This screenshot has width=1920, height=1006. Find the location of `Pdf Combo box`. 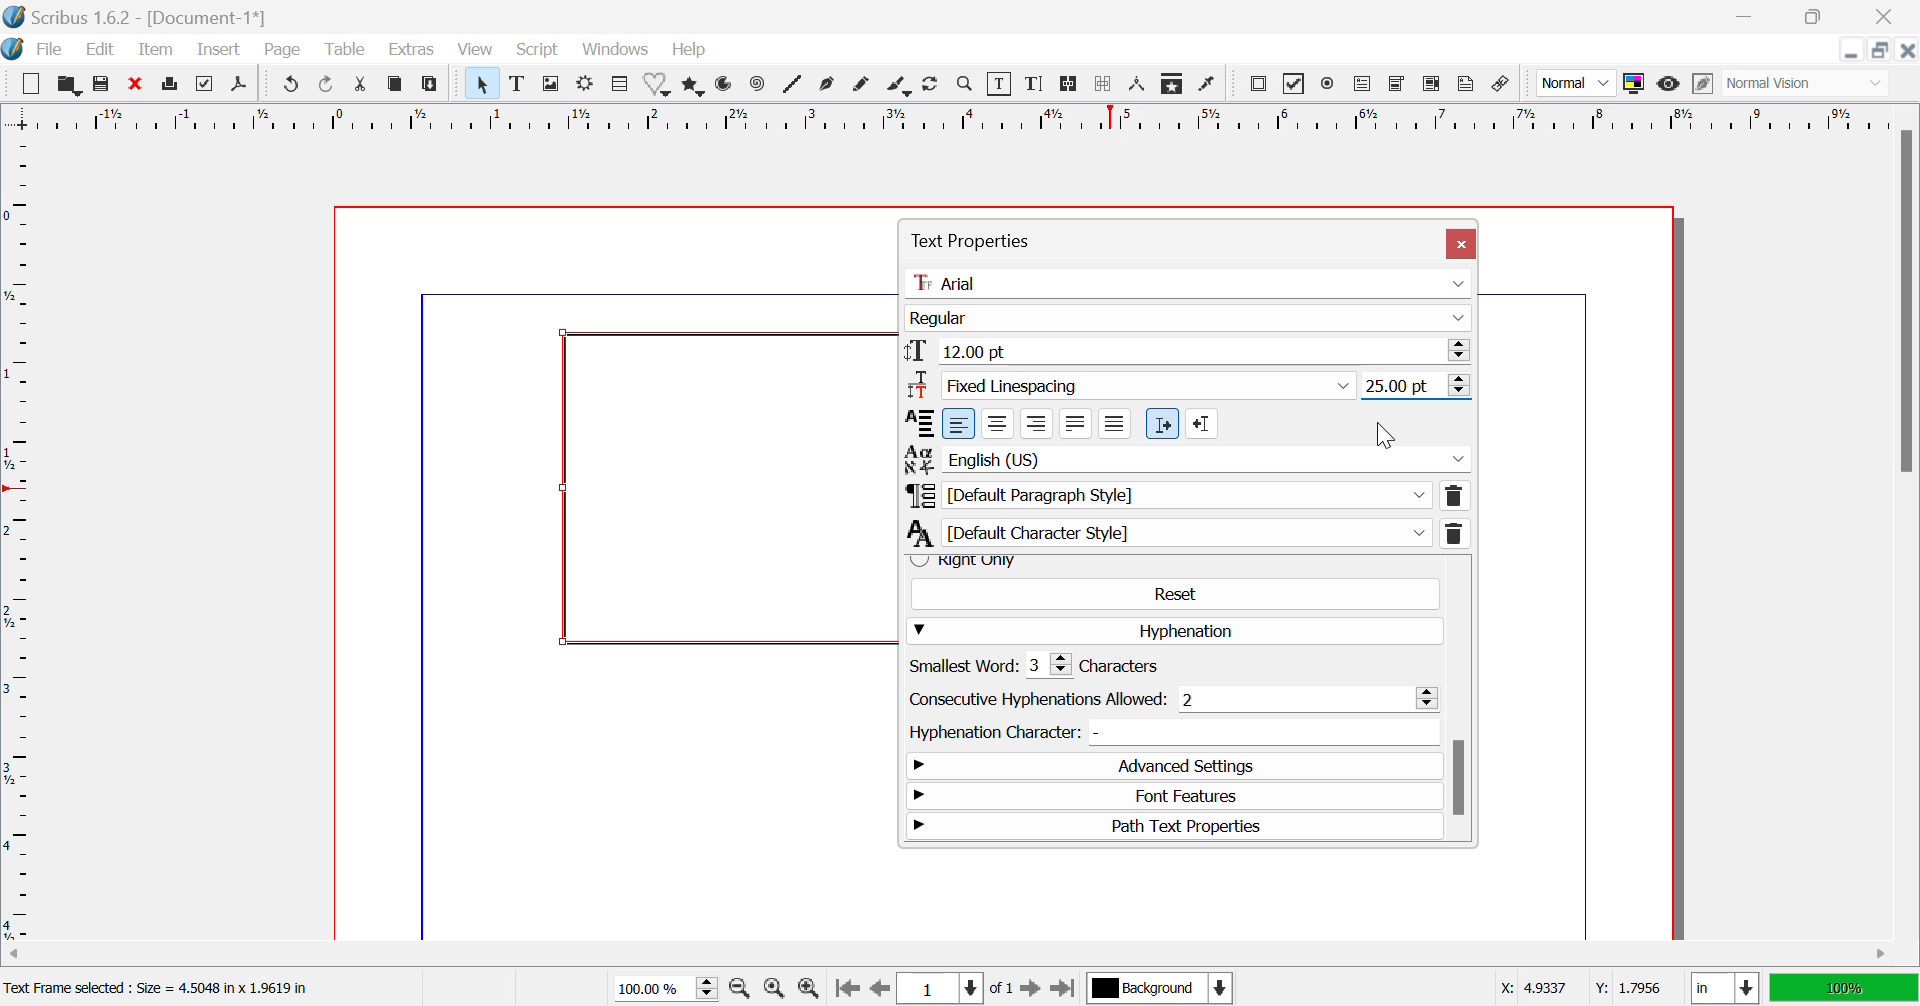

Pdf Combo box is located at coordinates (1398, 86).